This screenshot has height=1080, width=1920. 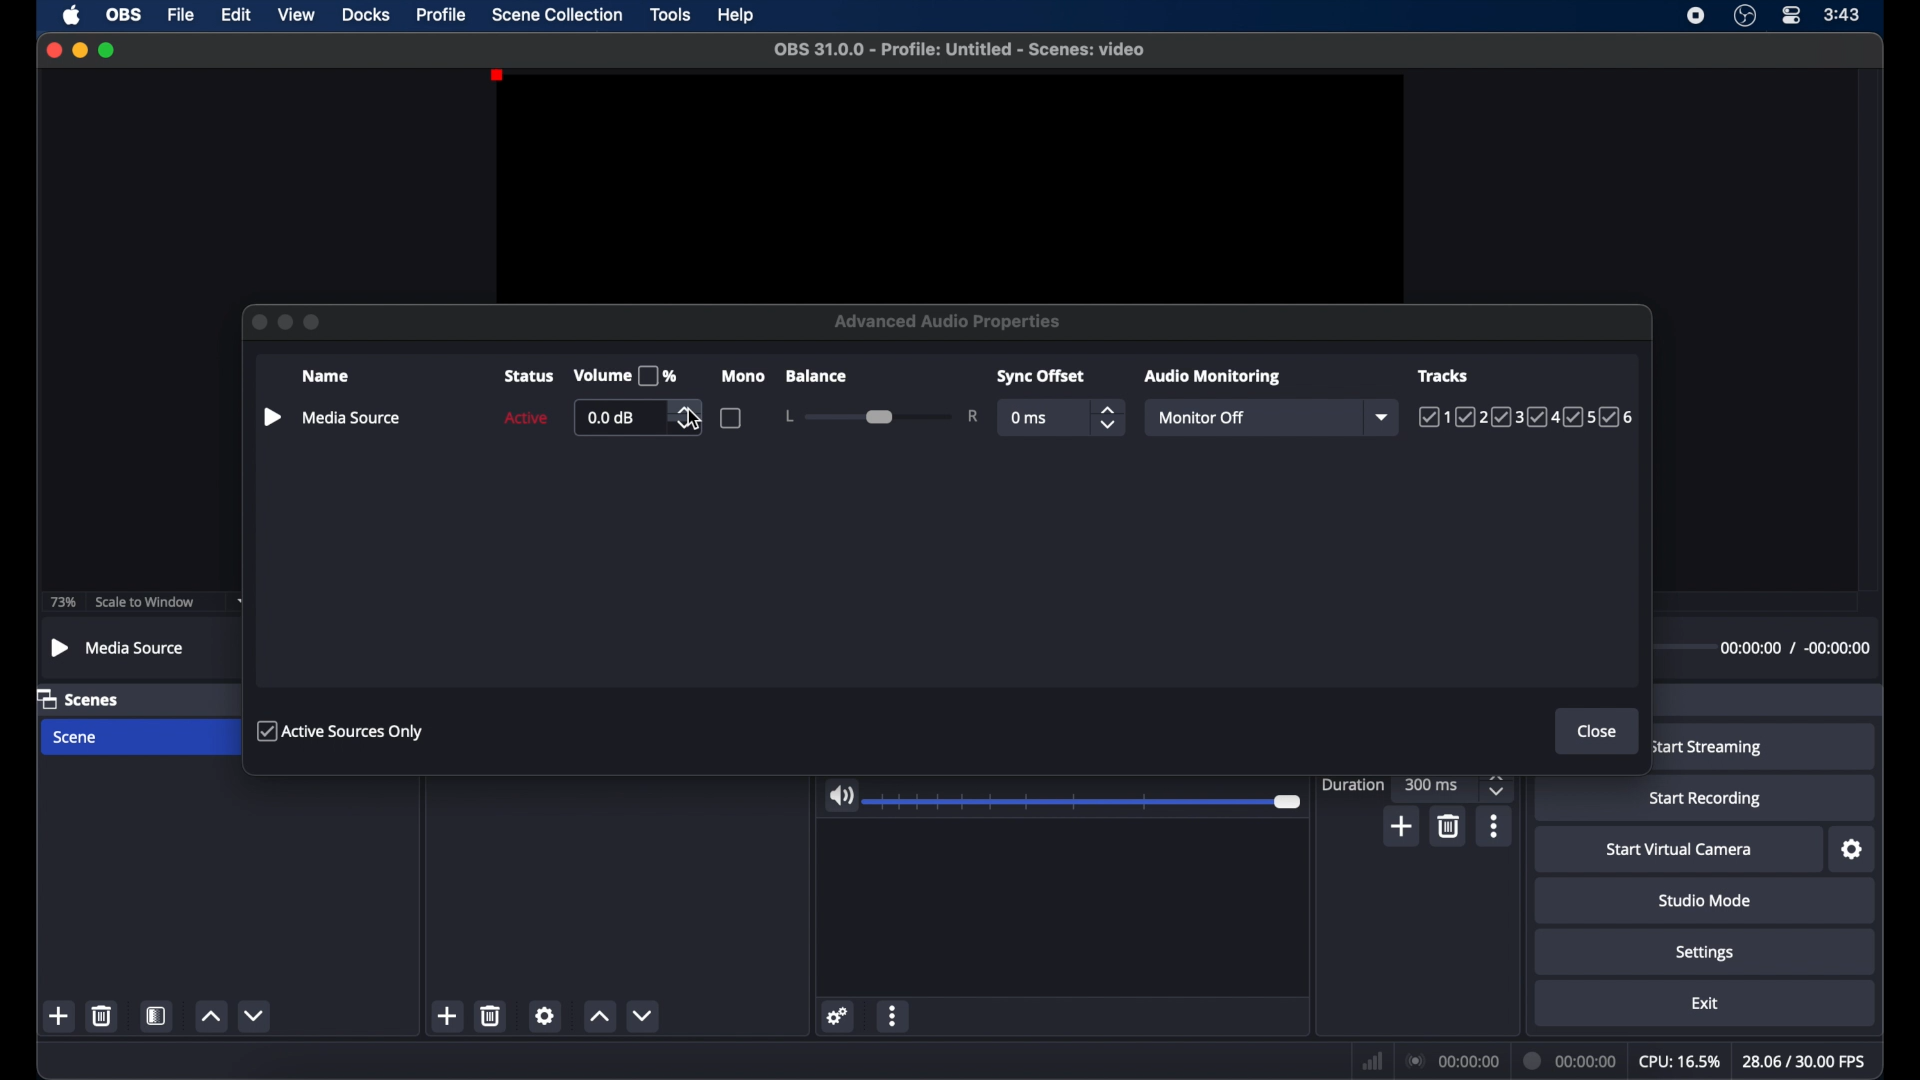 I want to click on 00:00:00, so click(x=1454, y=1062).